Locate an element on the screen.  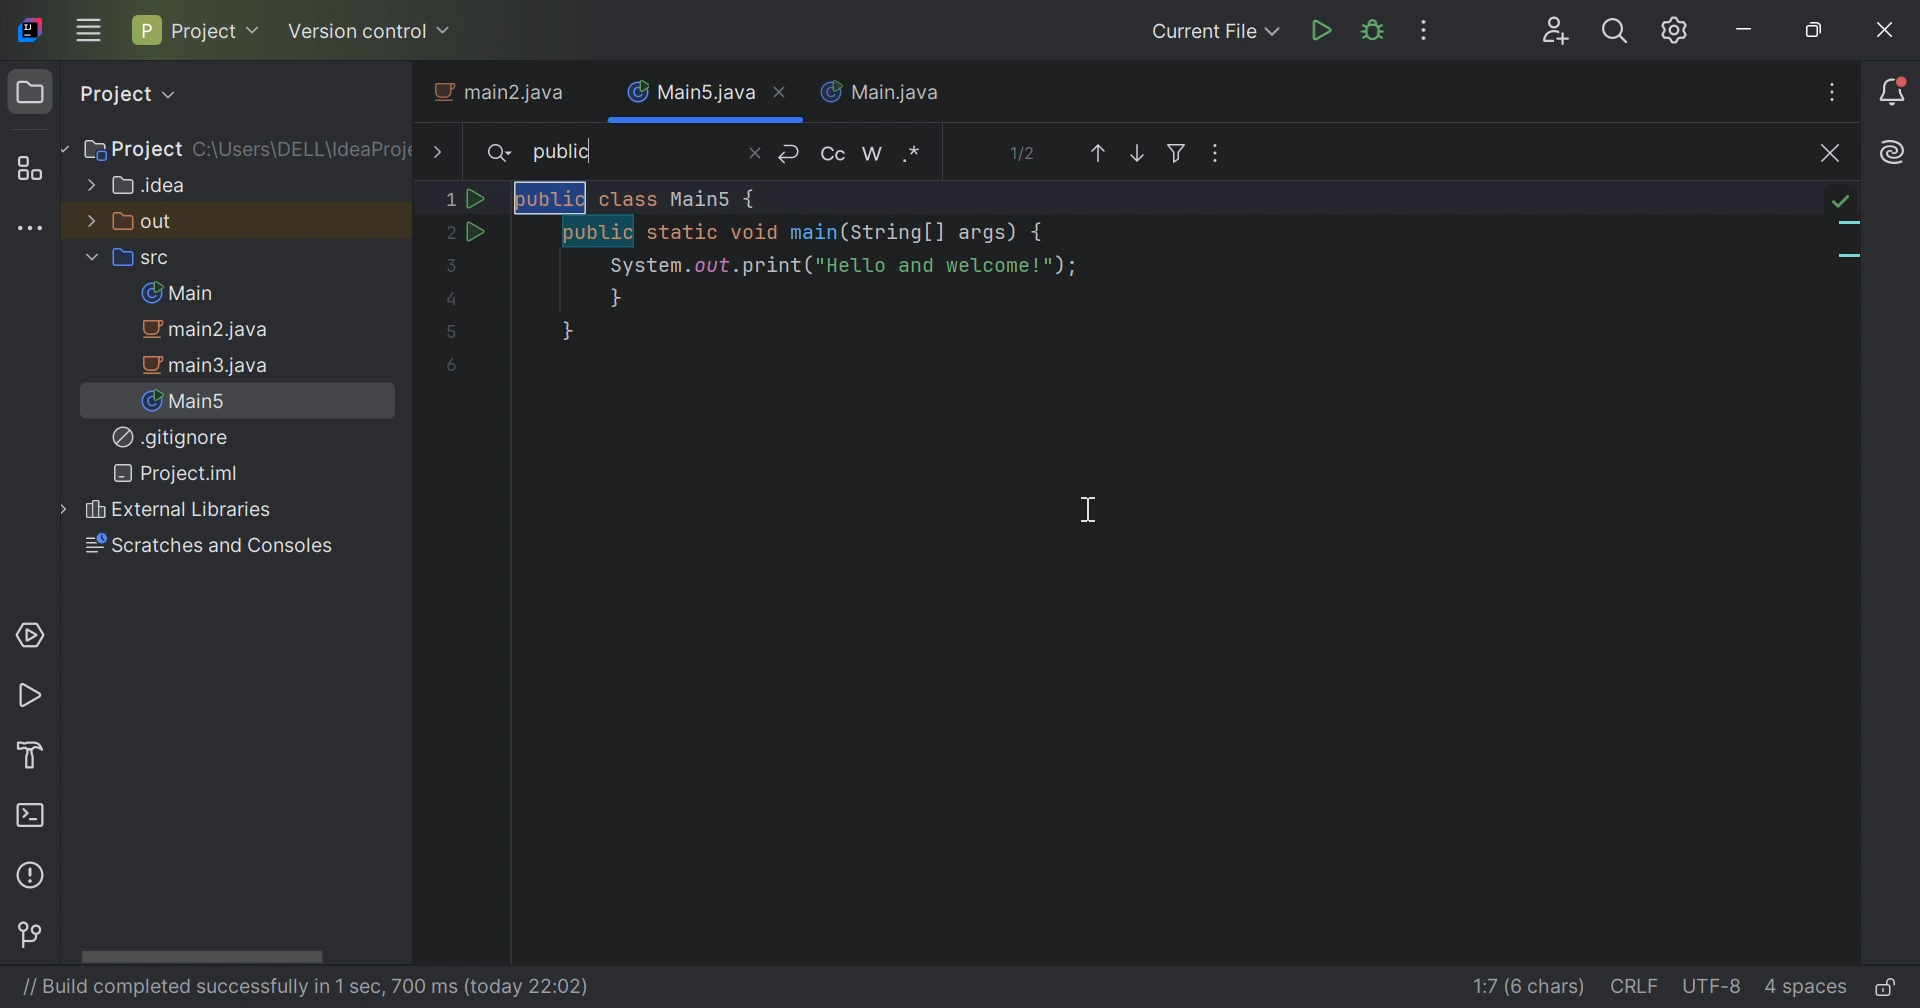
Regex is located at coordinates (911, 153).